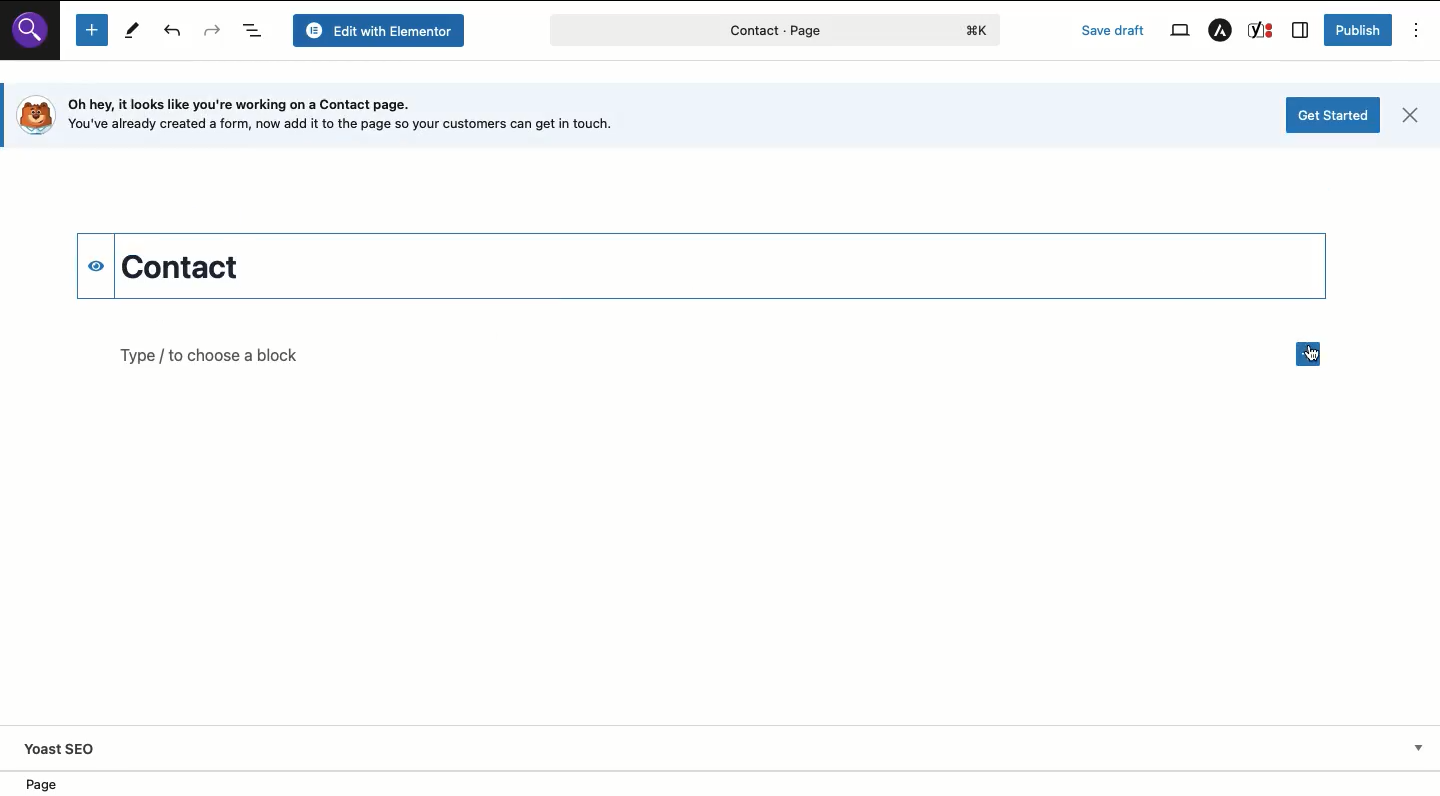 The height and width of the screenshot is (796, 1440). Describe the element at coordinates (1261, 30) in the screenshot. I see `Yoast` at that location.